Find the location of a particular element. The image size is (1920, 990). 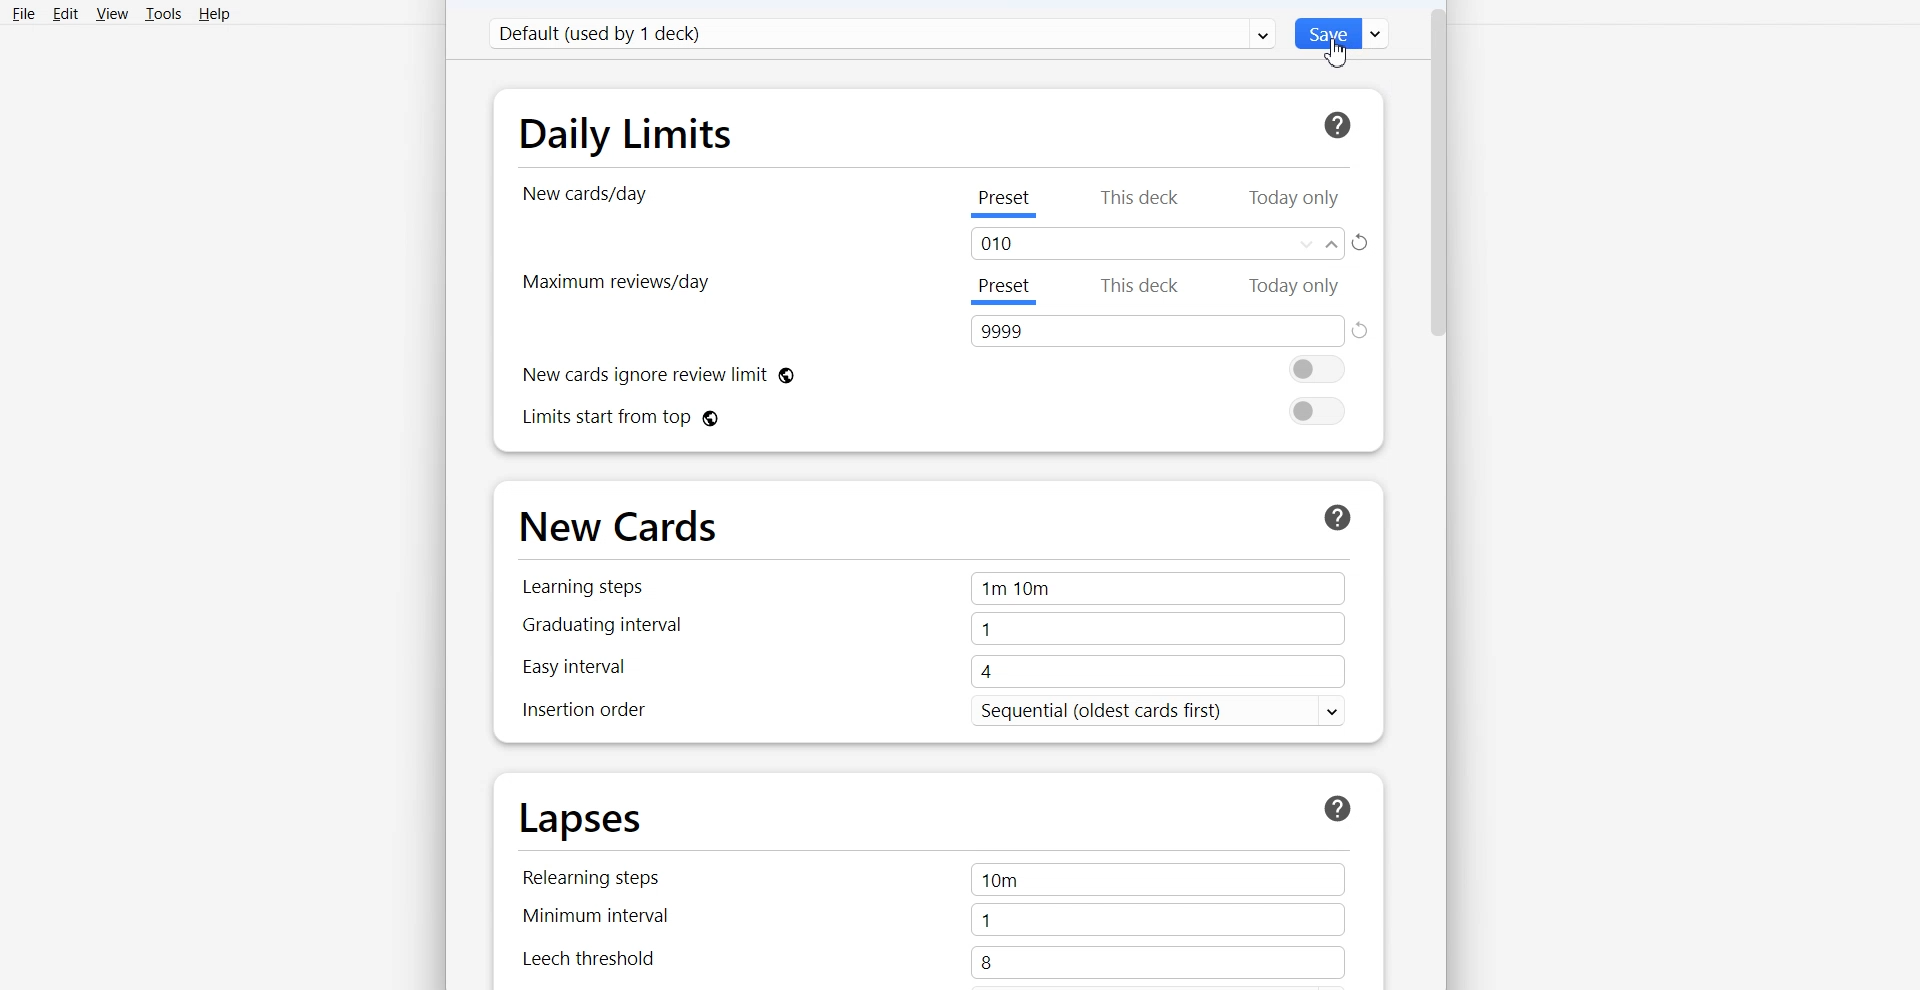

Graduating interval is located at coordinates (616, 630).